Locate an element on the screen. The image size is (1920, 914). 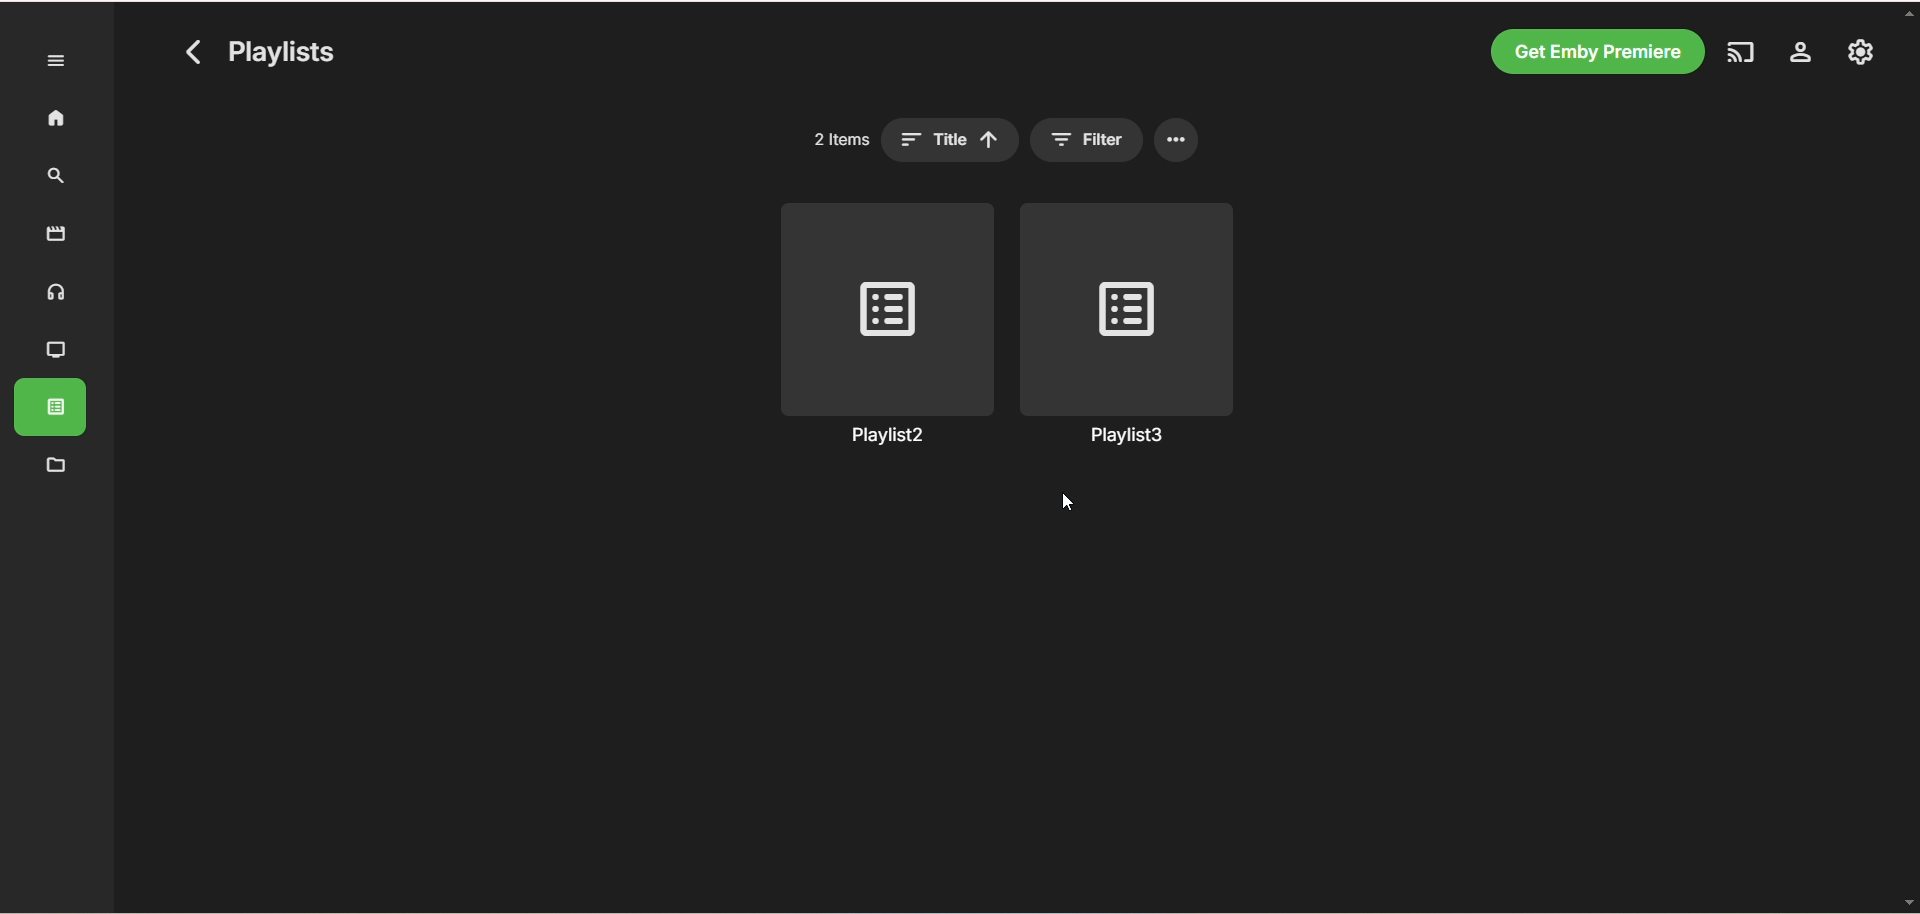
manage emby server is located at coordinates (1862, 54).